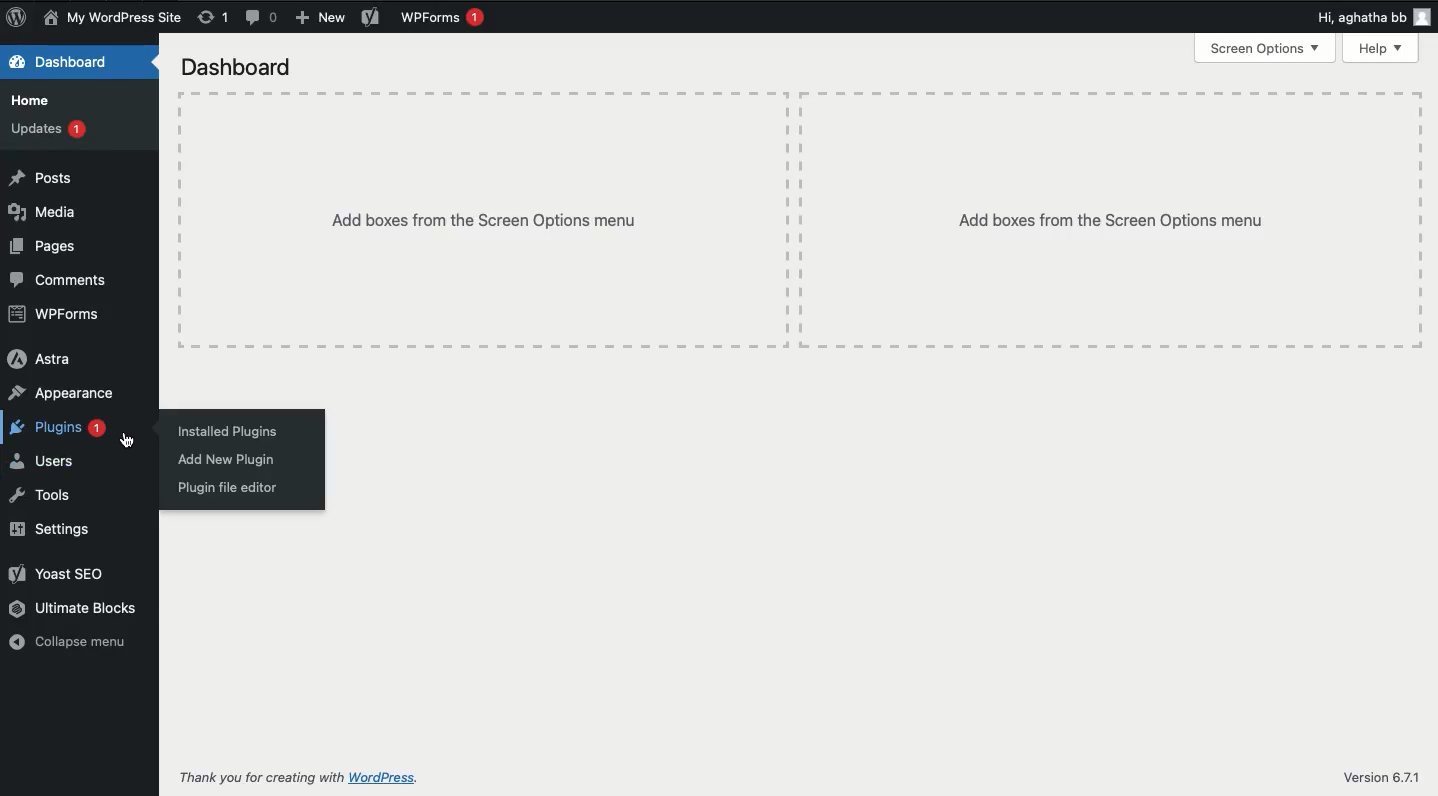  What do you see at coordinates (43, 214) in the screenshot?
I see `Media` at bounding box center [43, 214].